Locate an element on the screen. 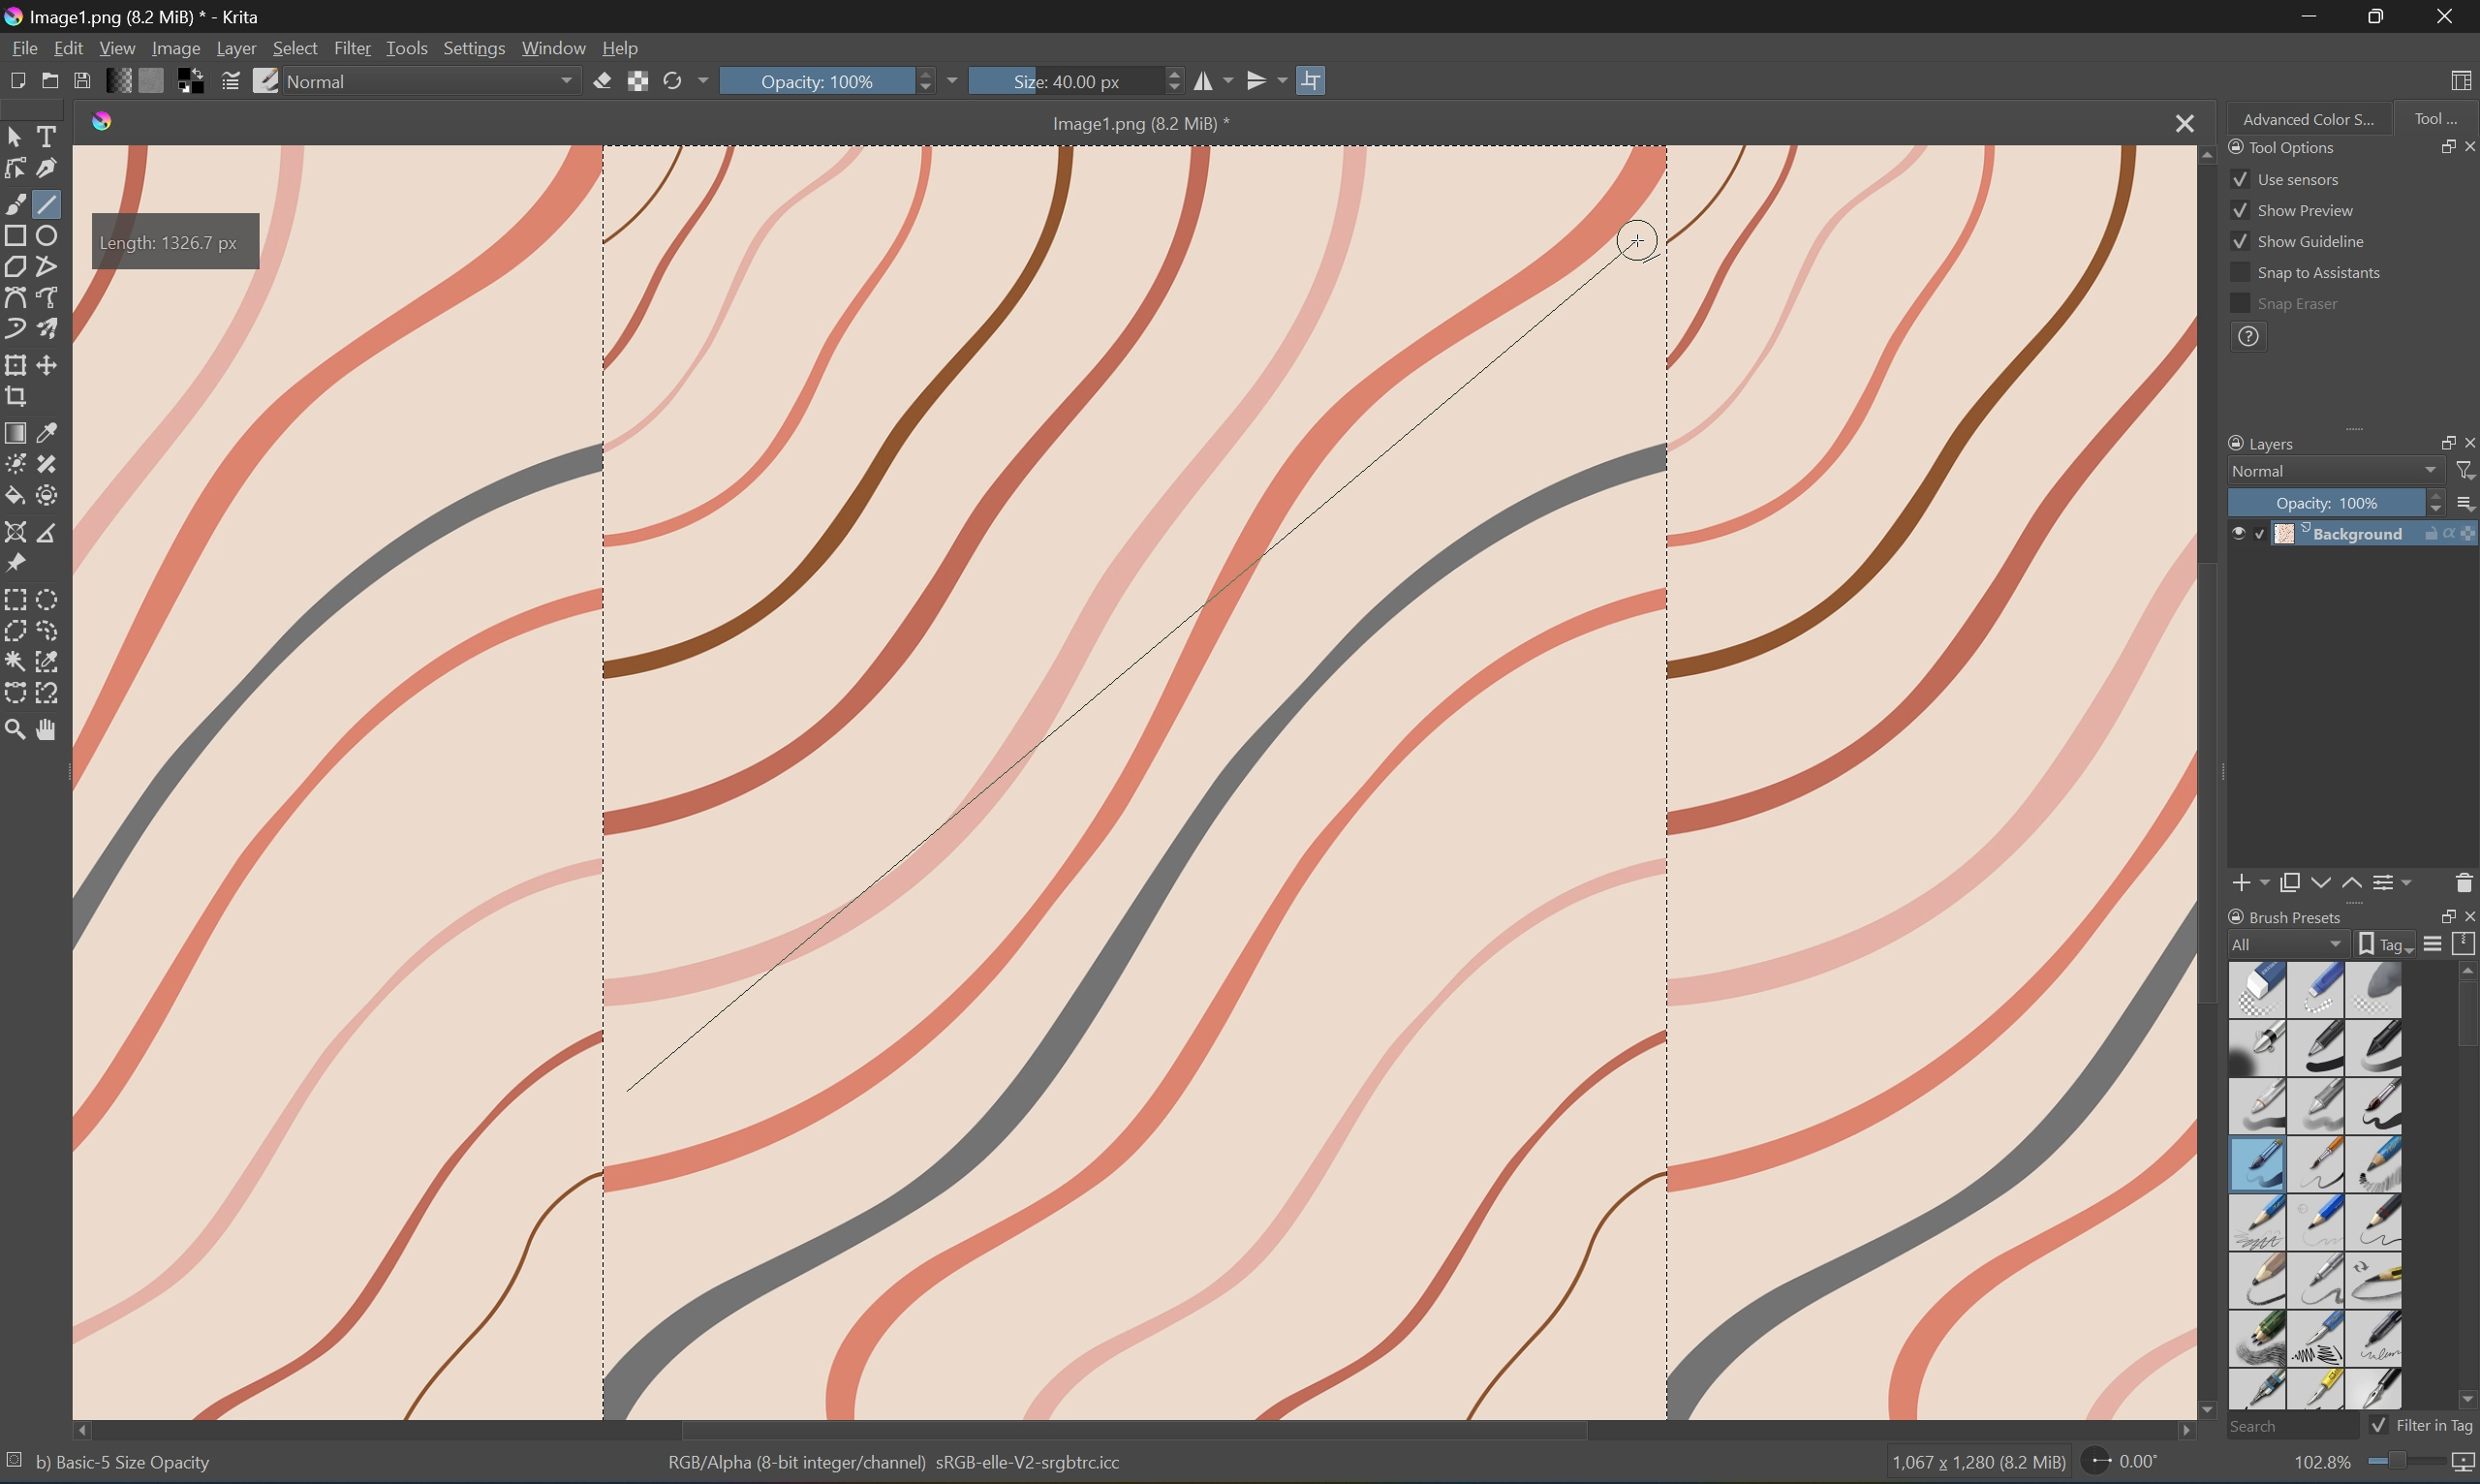 Image resolution: width=2480 pixels, height=1484 pixels. Tool Options is located at coordinates (2279, 145).